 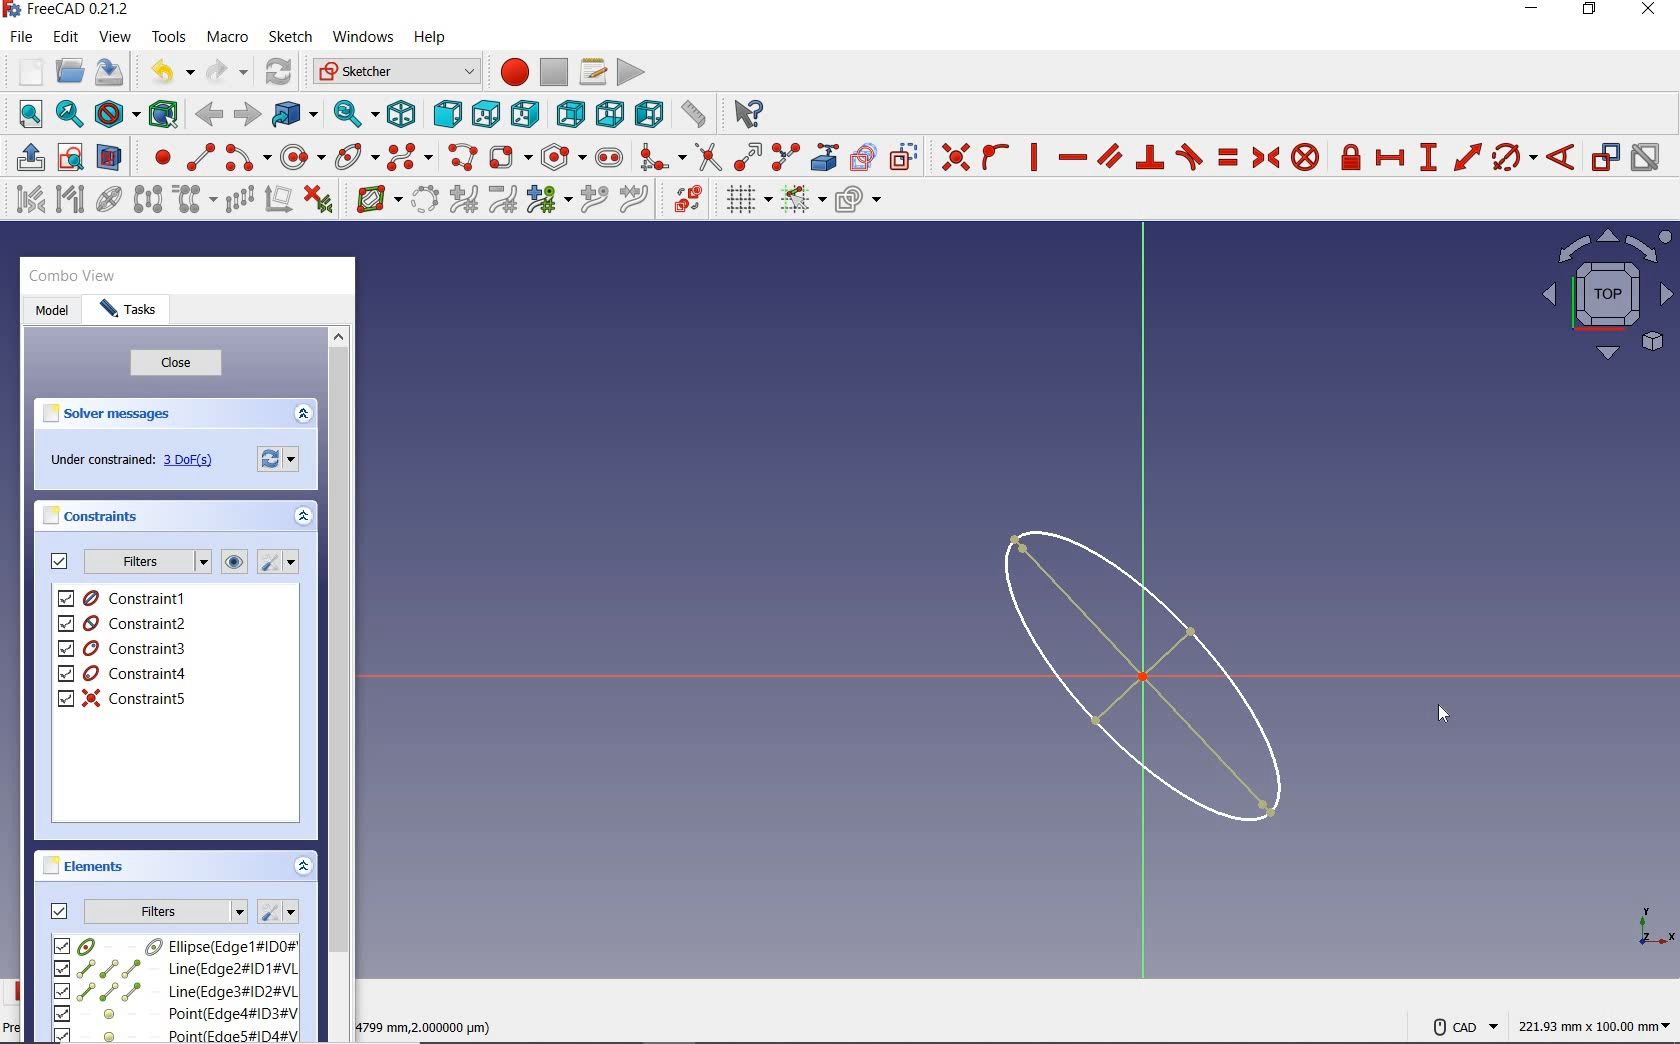 What do you see at coordinates (357, 114) in the screenshot?
I see `sync view` at bounding box center [357, 114].